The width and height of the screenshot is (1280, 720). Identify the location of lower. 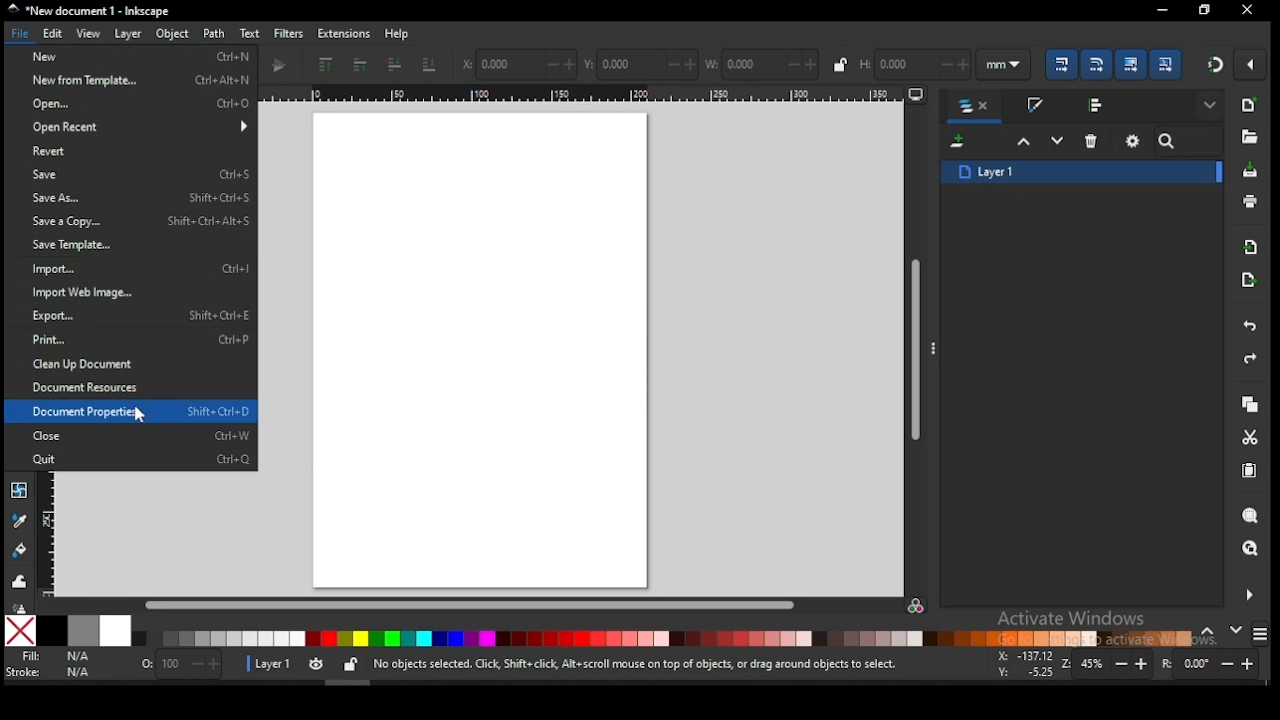
(395, 65).